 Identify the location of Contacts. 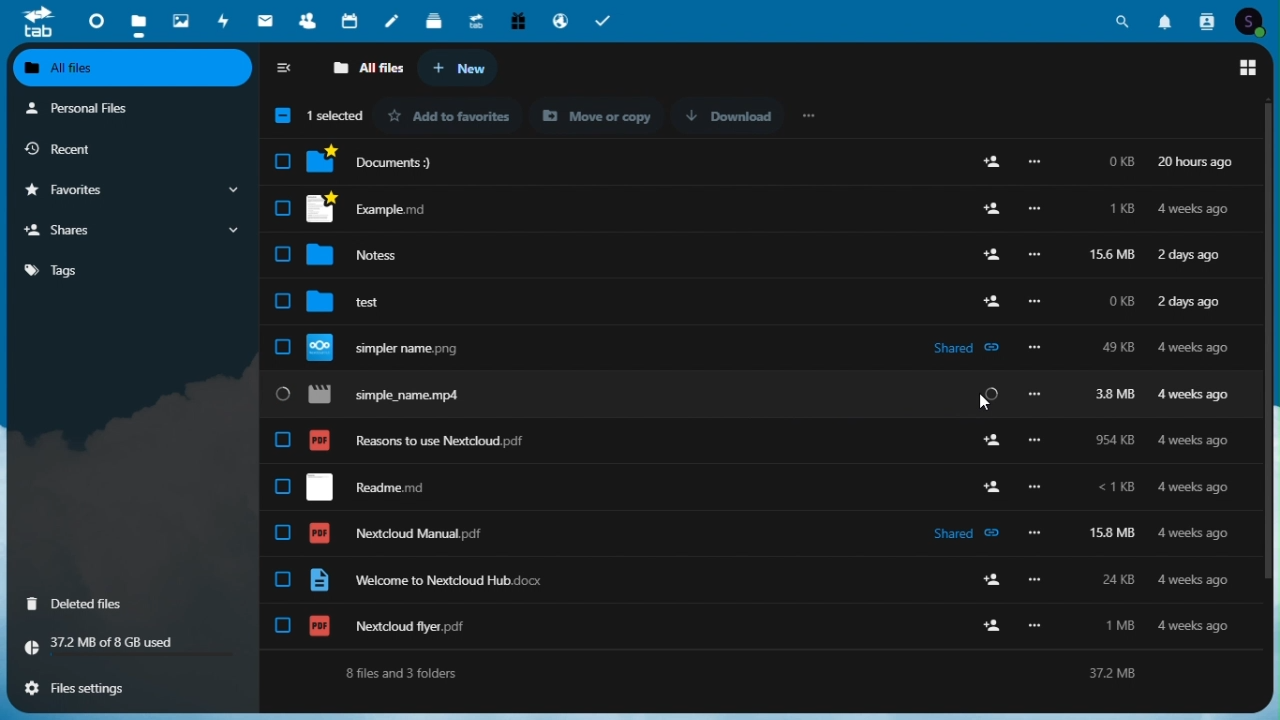
(1205, 21).